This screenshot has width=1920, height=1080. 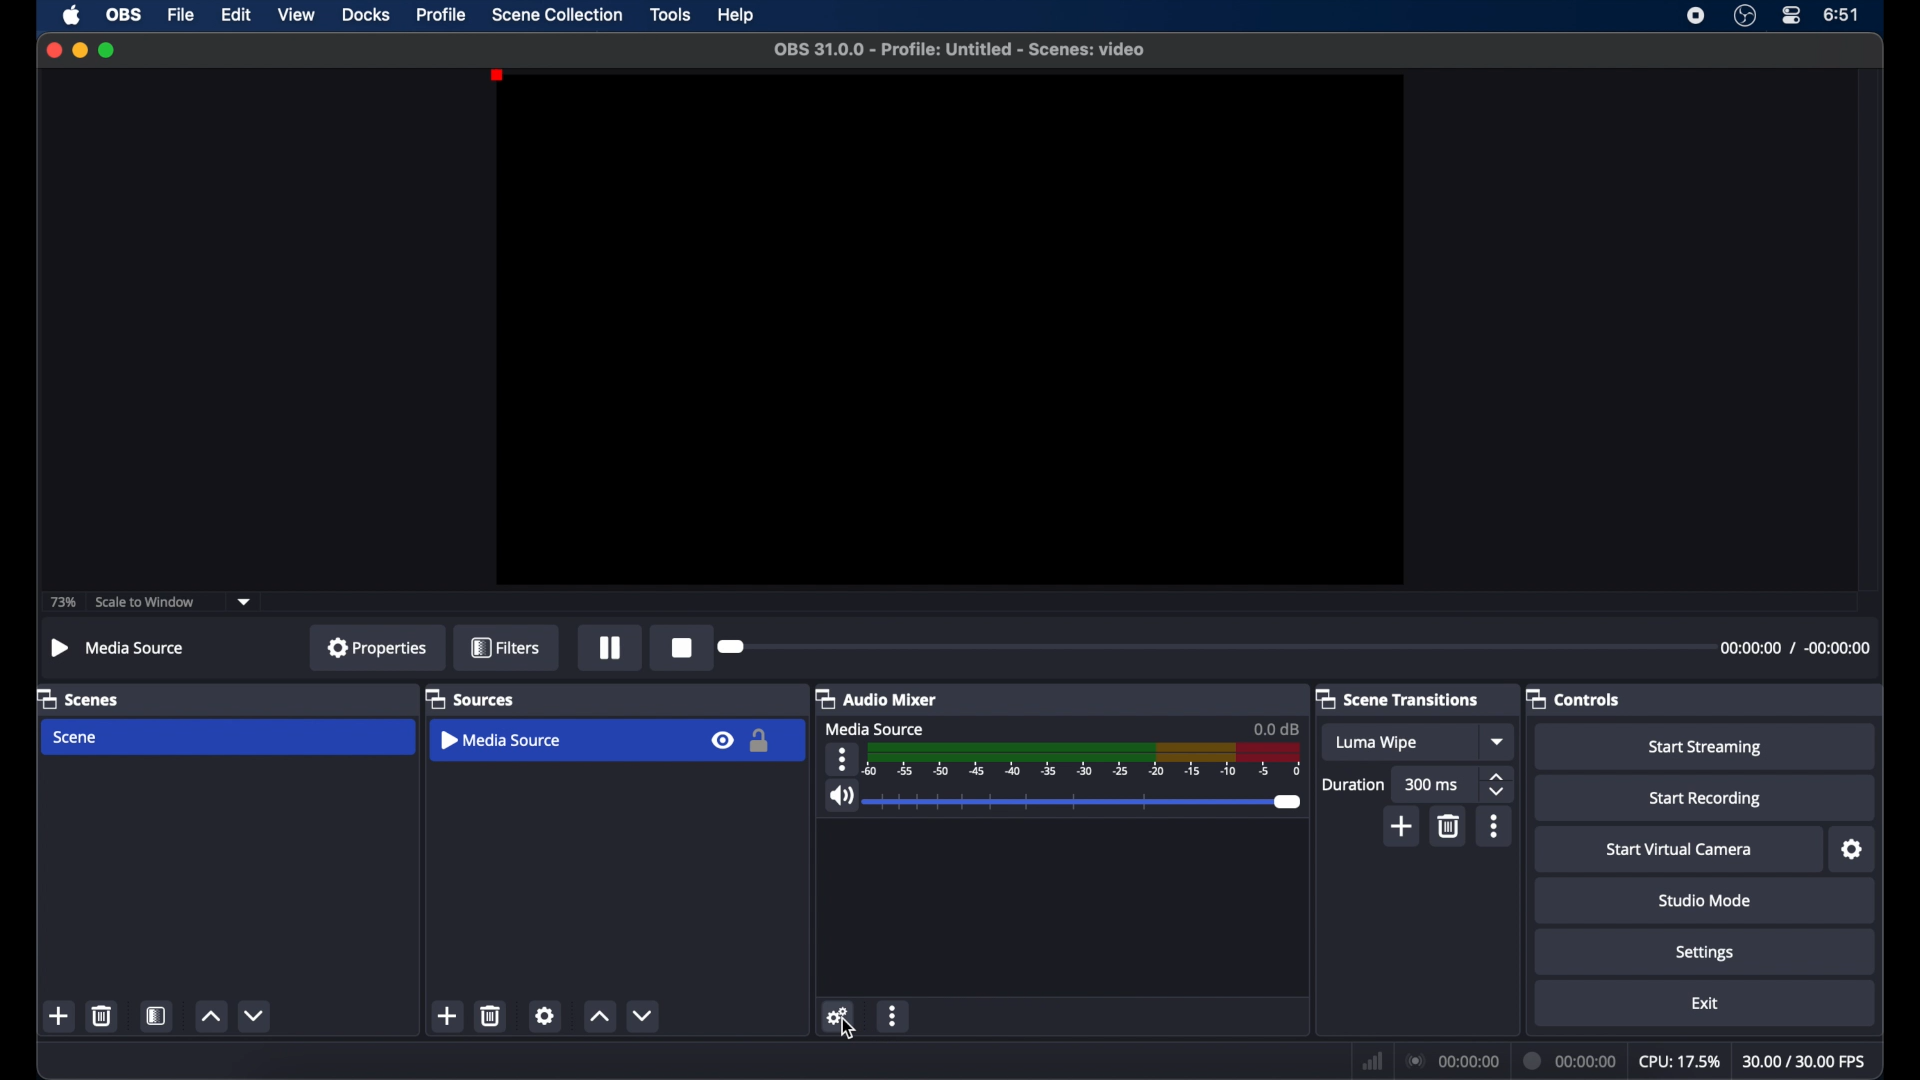 I want to click on fps, so click(x=1805, y=1062).